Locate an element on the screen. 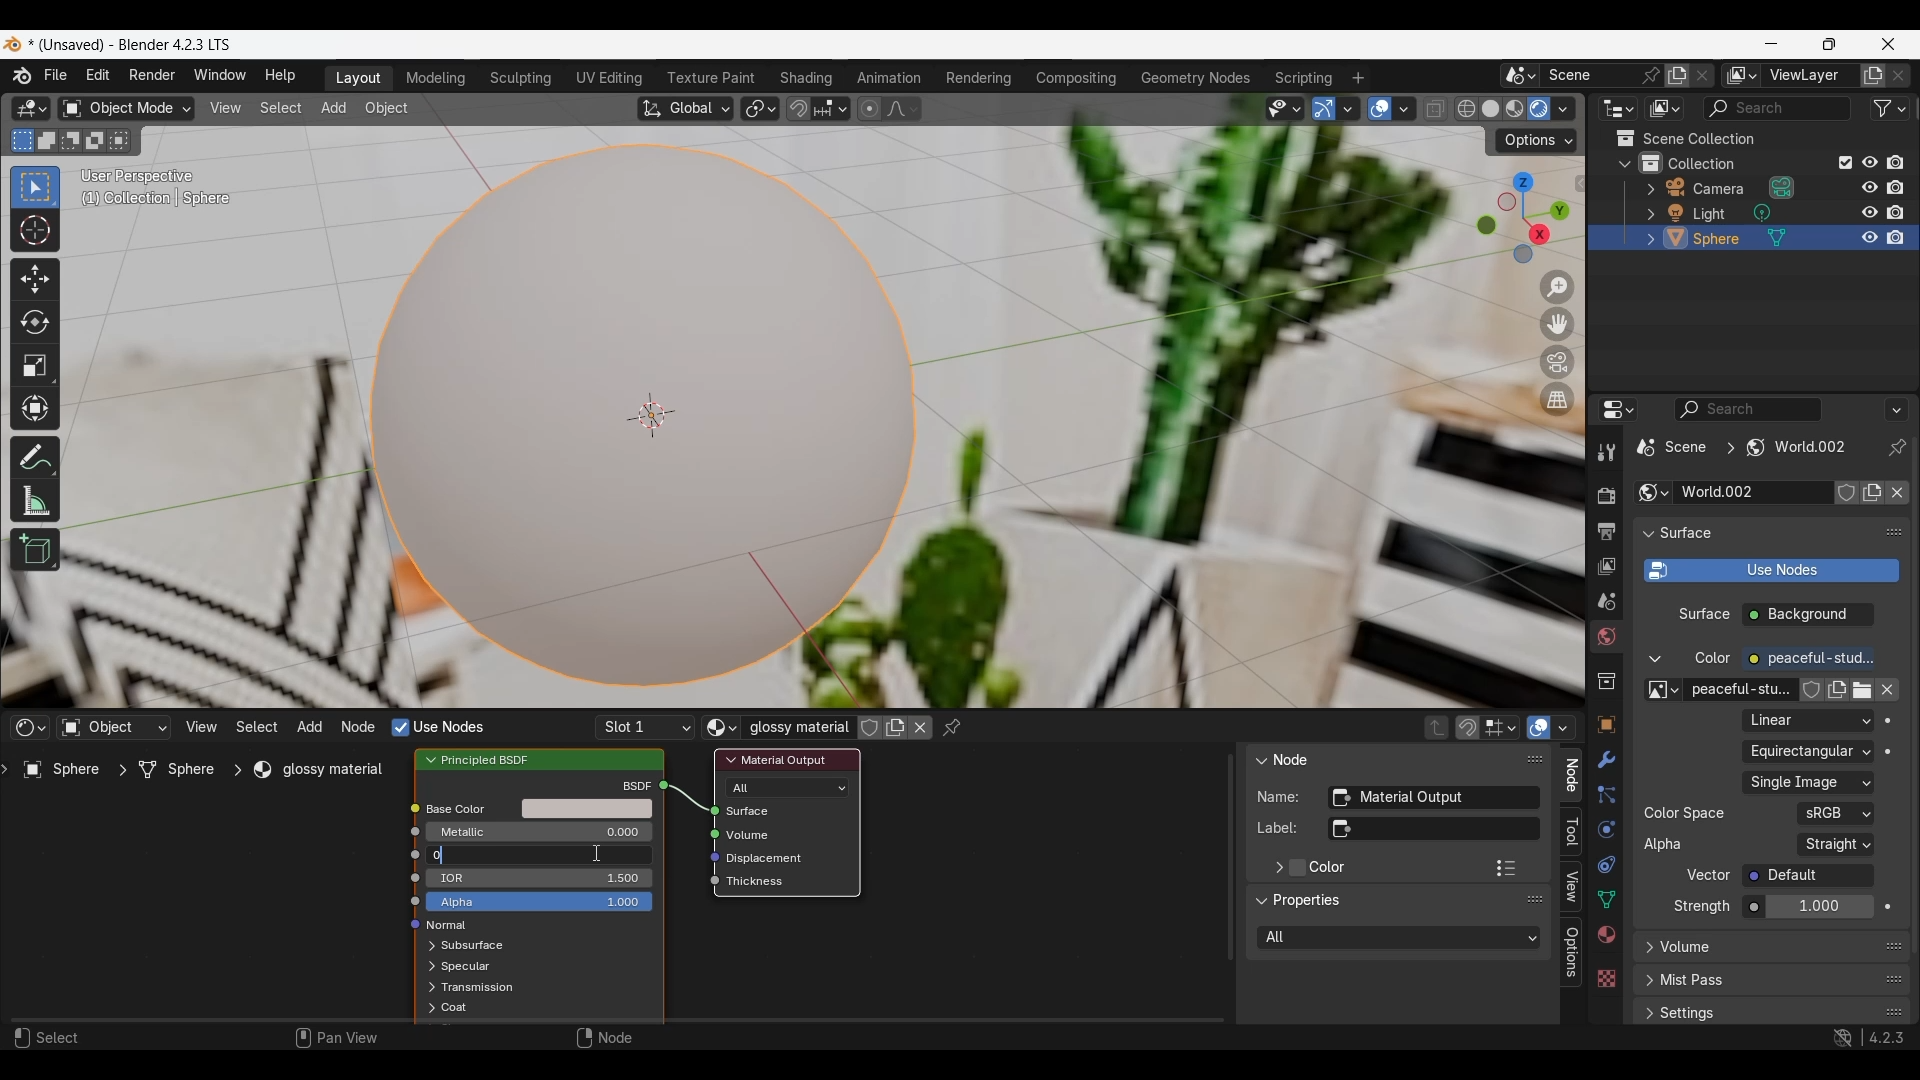 Image resolution: width=1920 pixels, height=1080 pixels. User perspective is located at coordinates (140, 175).